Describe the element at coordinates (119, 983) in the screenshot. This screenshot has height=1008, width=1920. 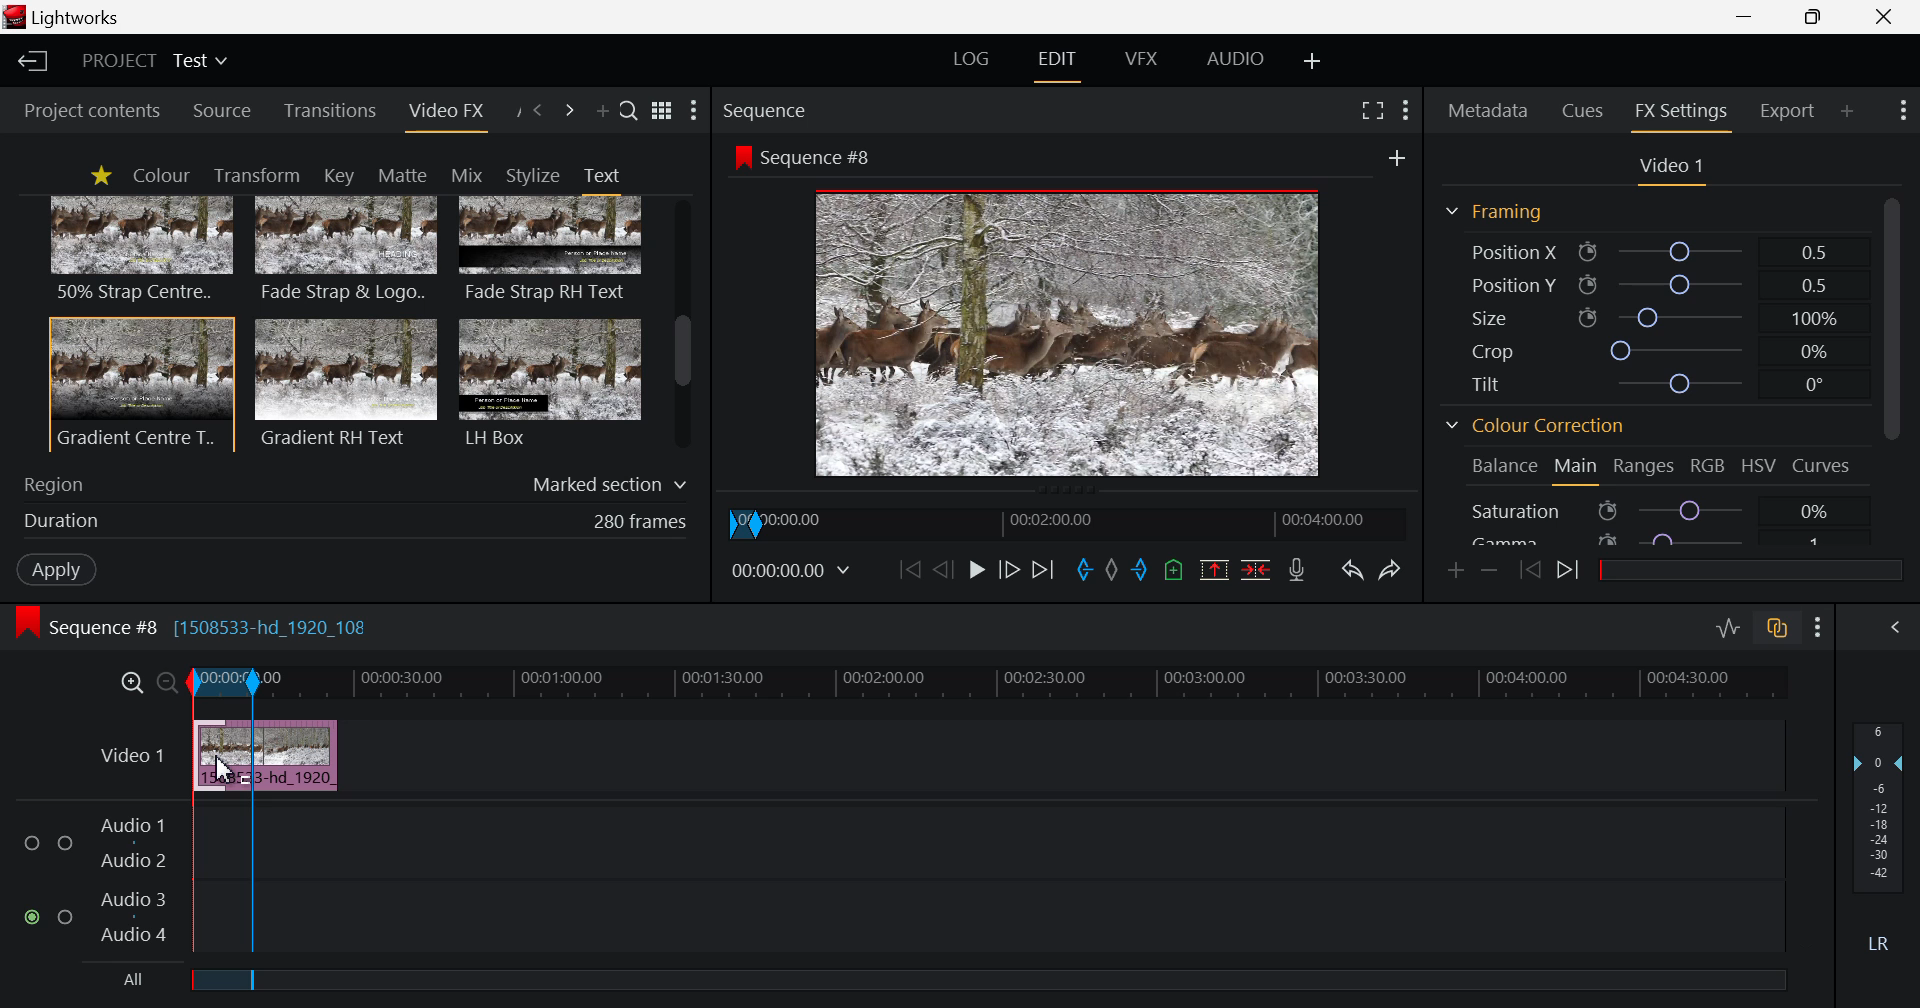
I see `All` at that location.